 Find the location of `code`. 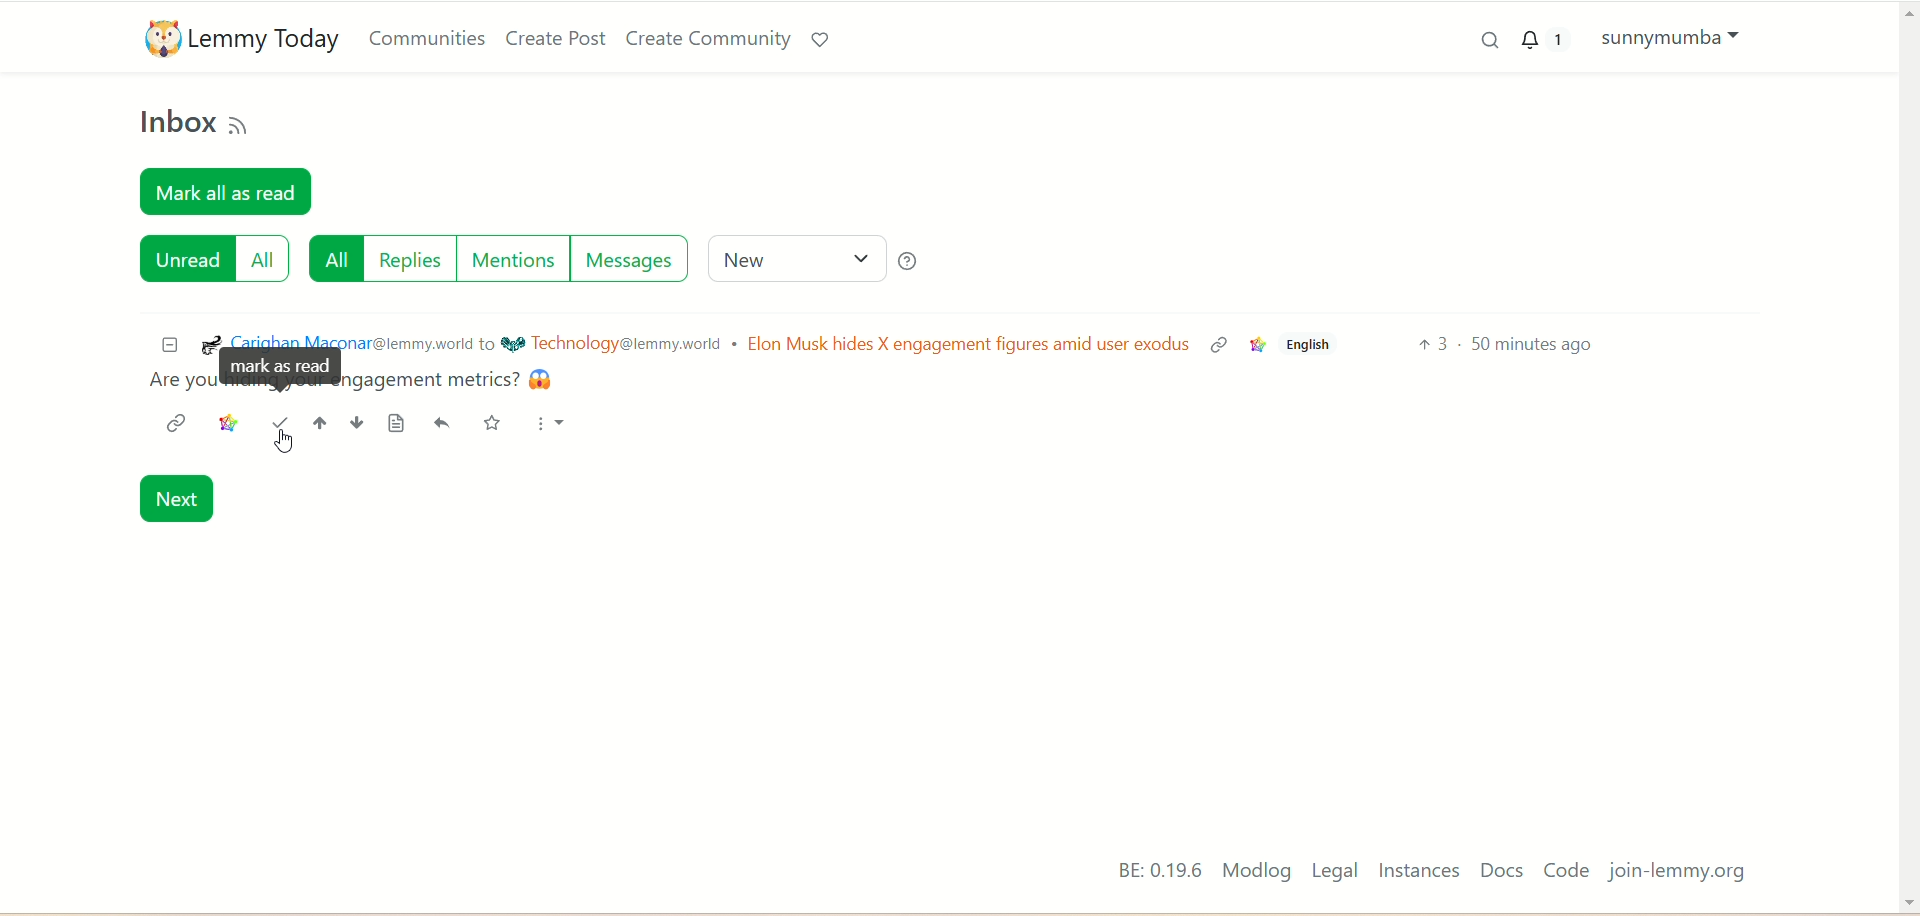

code is located at coordinates (1571, 872).